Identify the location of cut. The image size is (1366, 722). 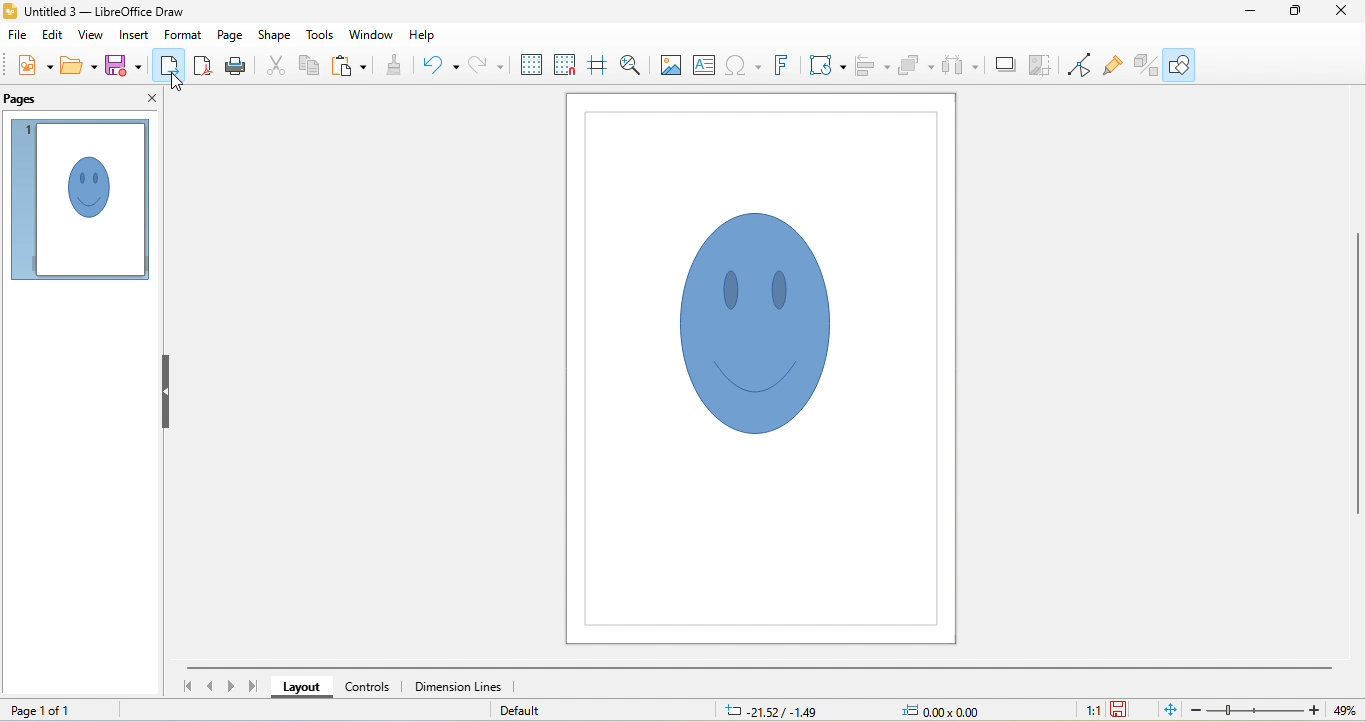
(276, 65).